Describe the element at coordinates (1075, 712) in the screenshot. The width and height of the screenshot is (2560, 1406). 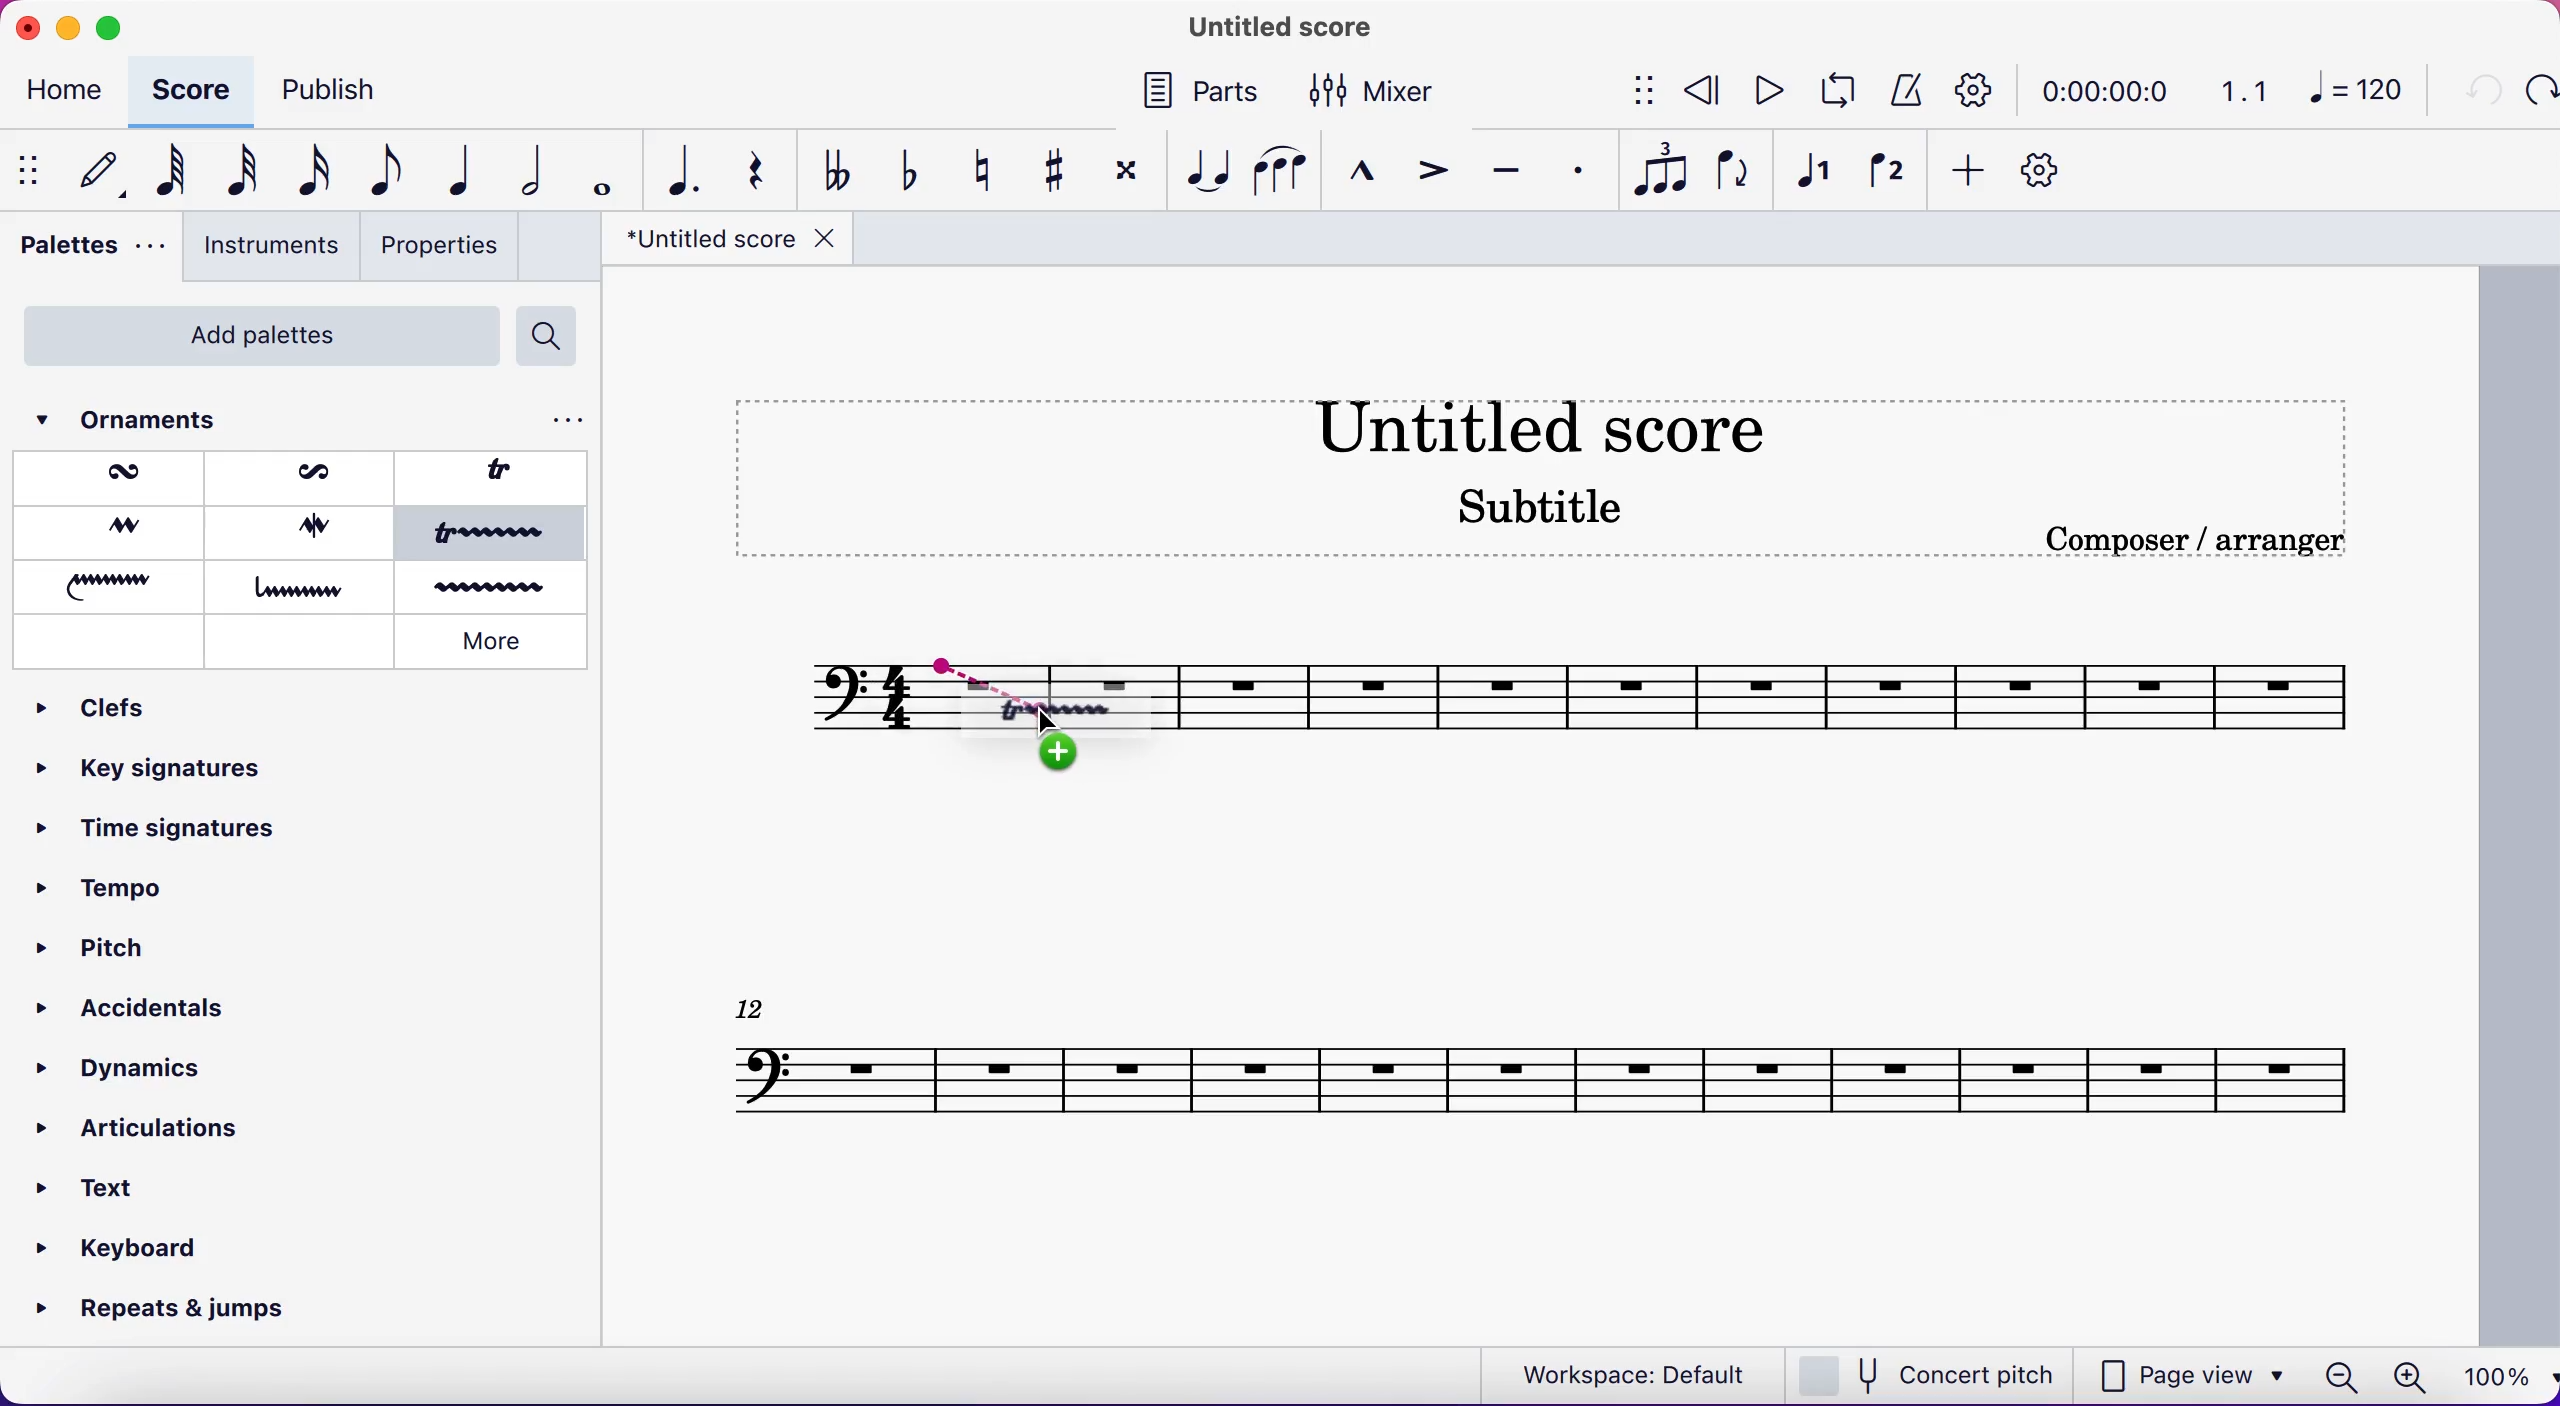
I see `trill line added` at that location.